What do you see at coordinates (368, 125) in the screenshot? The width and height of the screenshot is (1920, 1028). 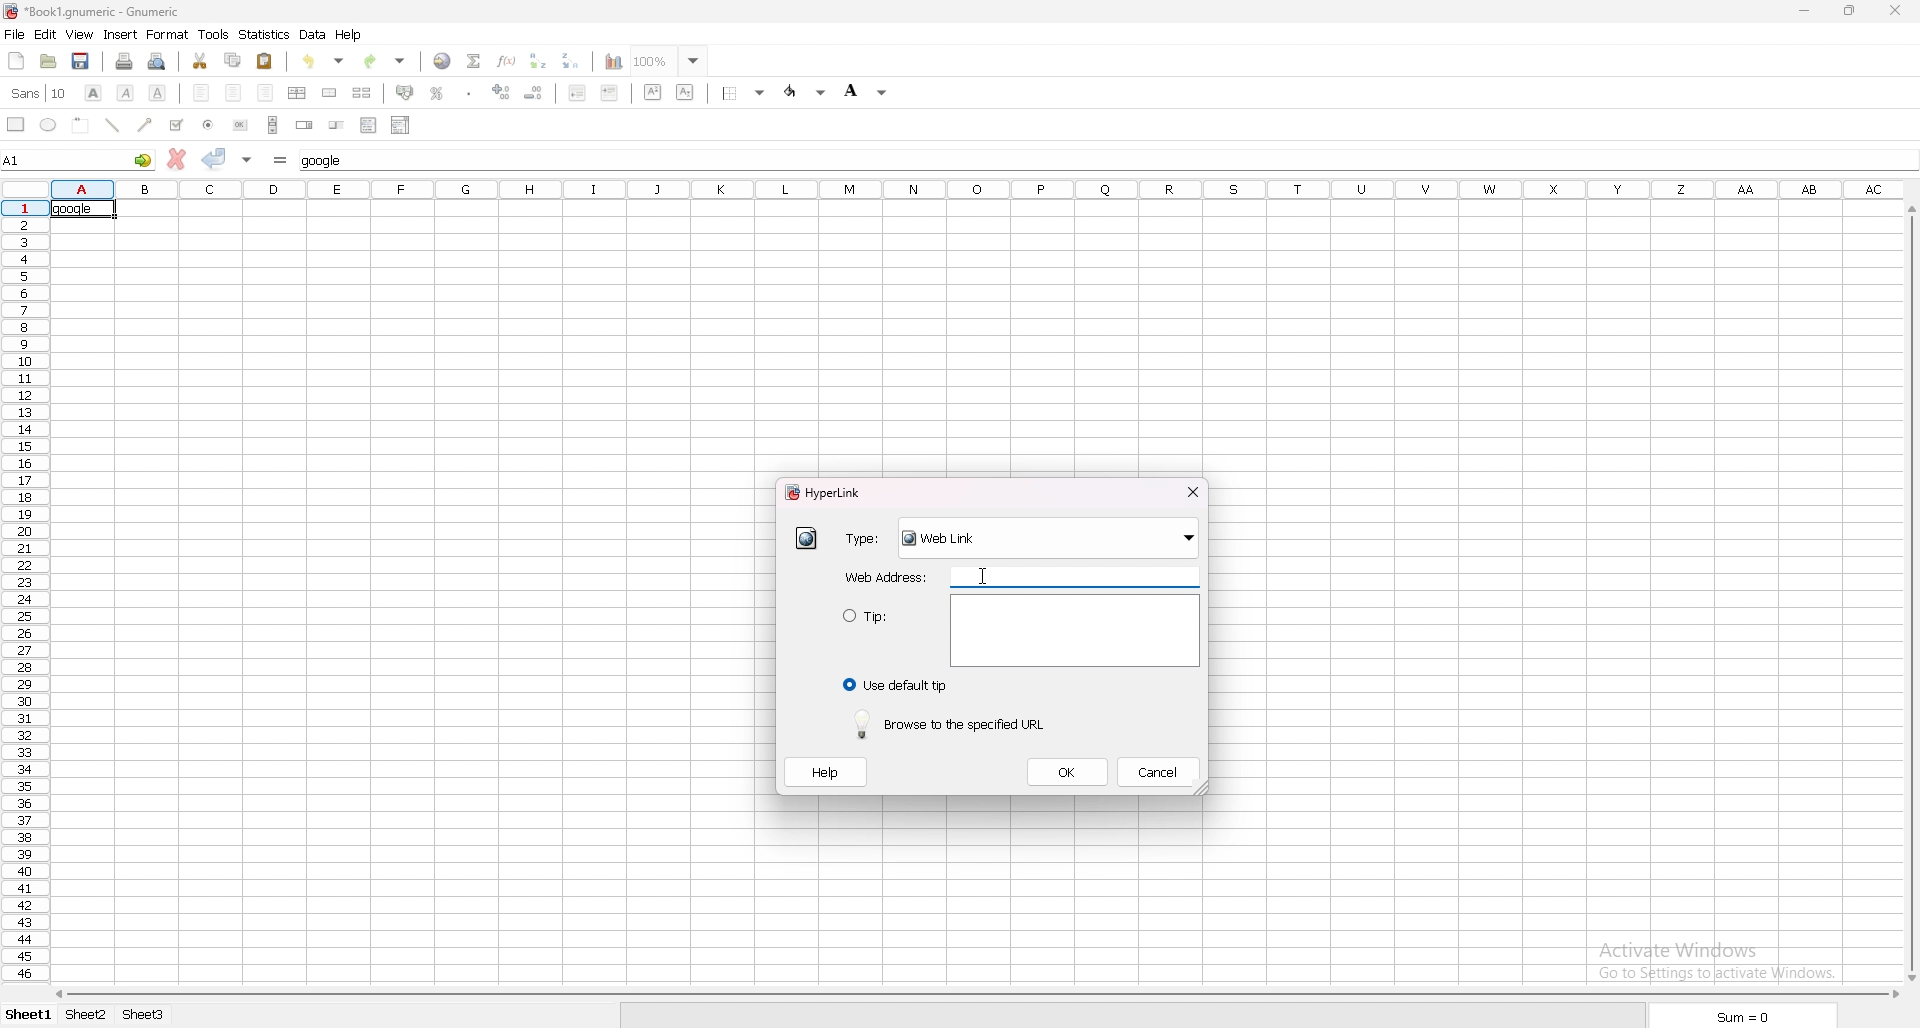 I see `list` at bounding box center [368, 125].